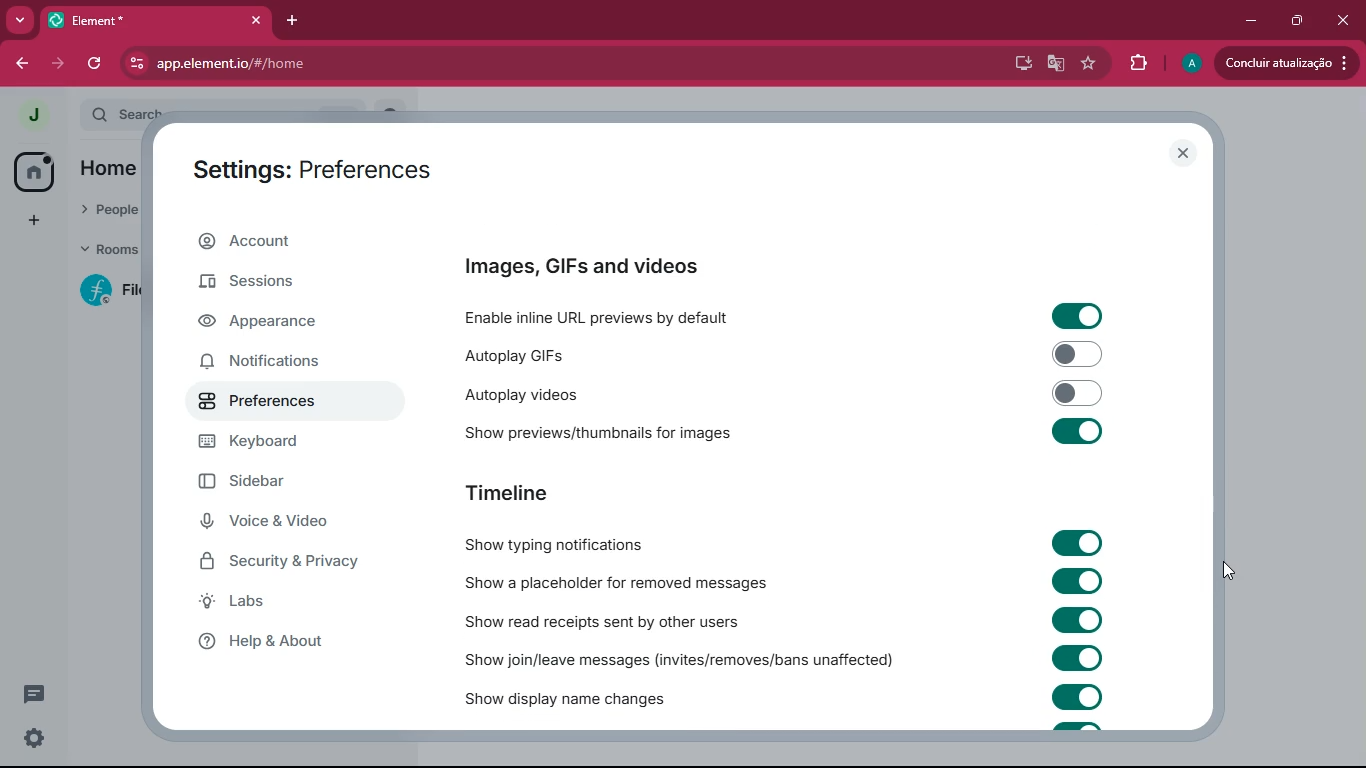 This screenshot has height=768, width=1366. What do you see at coordinates (613, 619) in the screenshot?
I see `show read receipts sent by others users` at bounding box center [613, 619].